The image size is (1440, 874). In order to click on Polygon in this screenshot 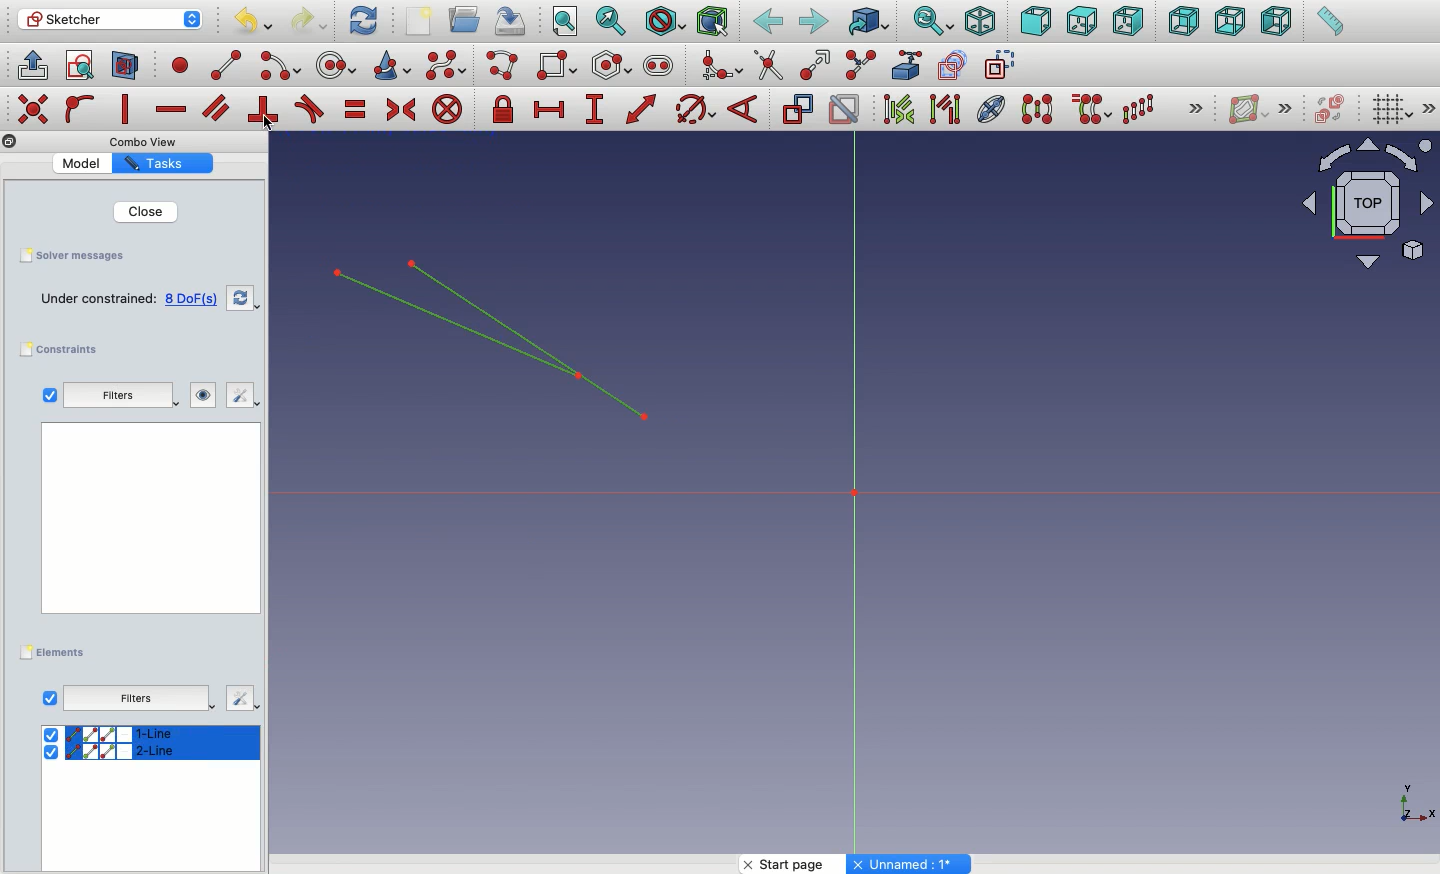, I will do `click(613, 66)`.